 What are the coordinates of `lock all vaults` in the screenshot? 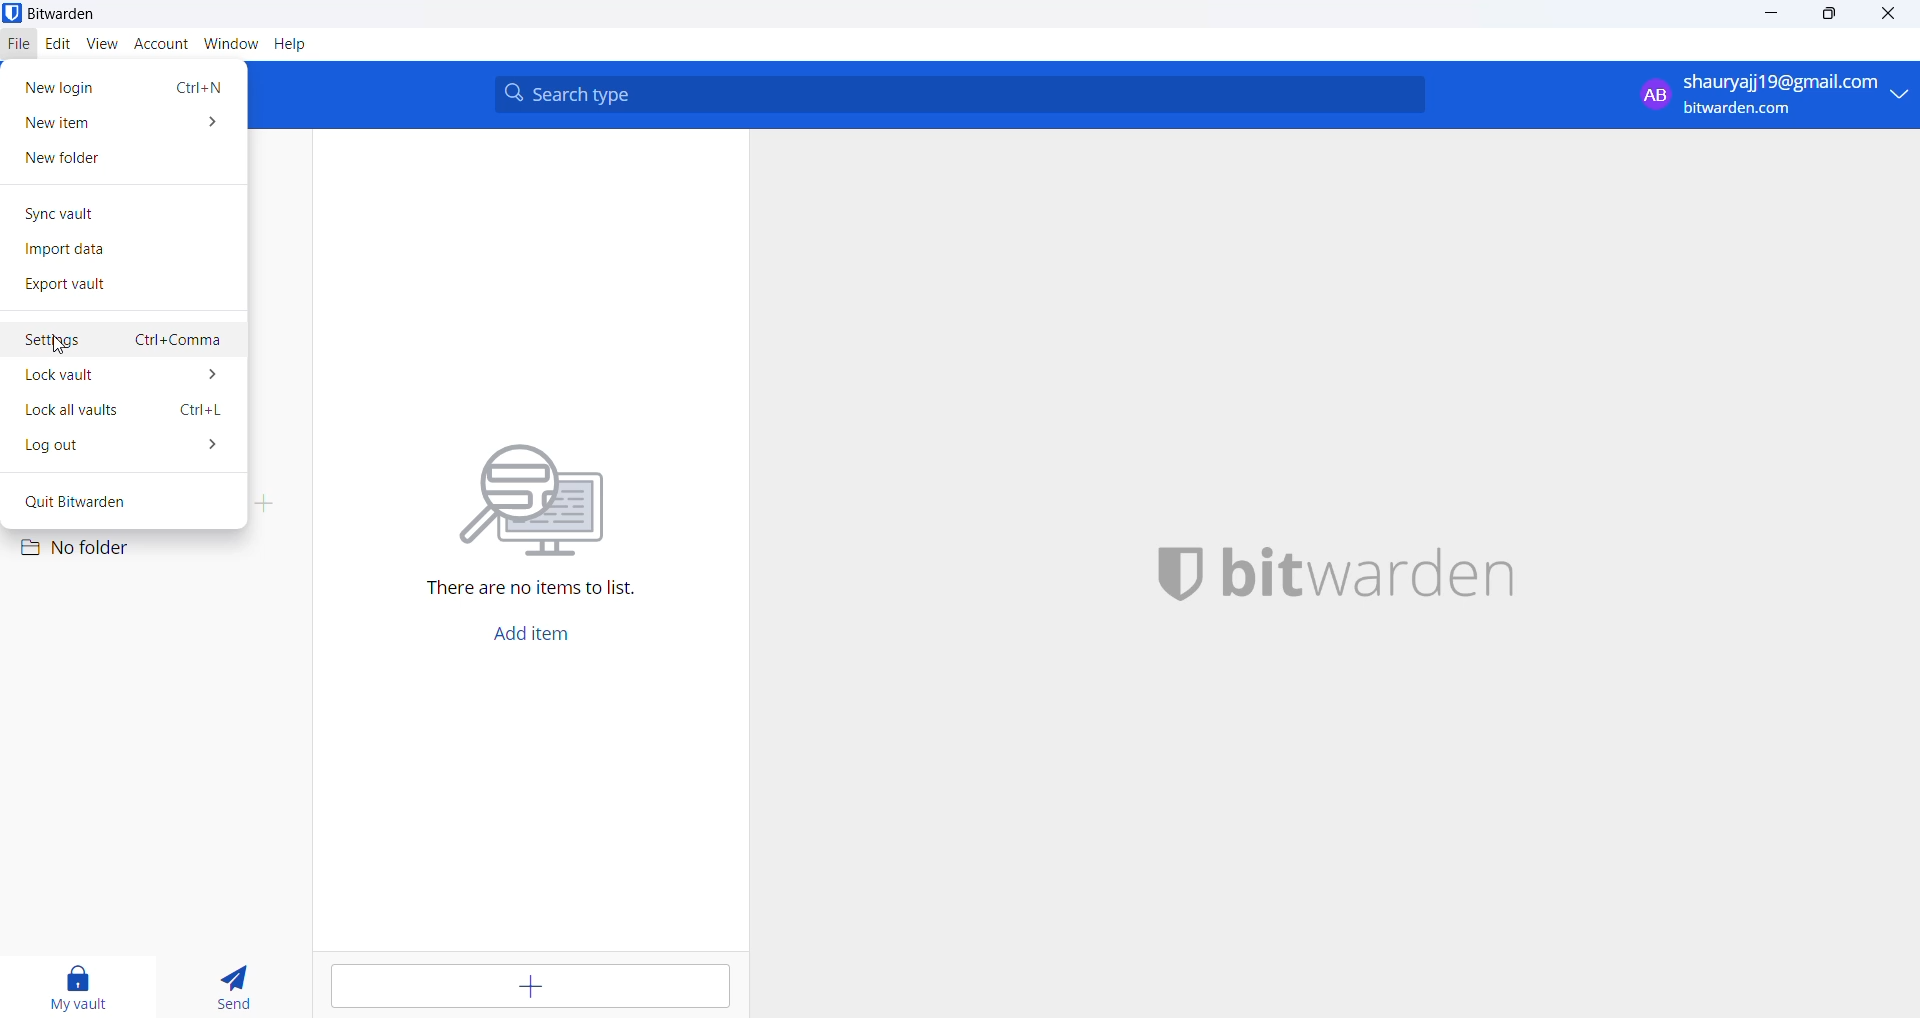 It's located at (85, 411).